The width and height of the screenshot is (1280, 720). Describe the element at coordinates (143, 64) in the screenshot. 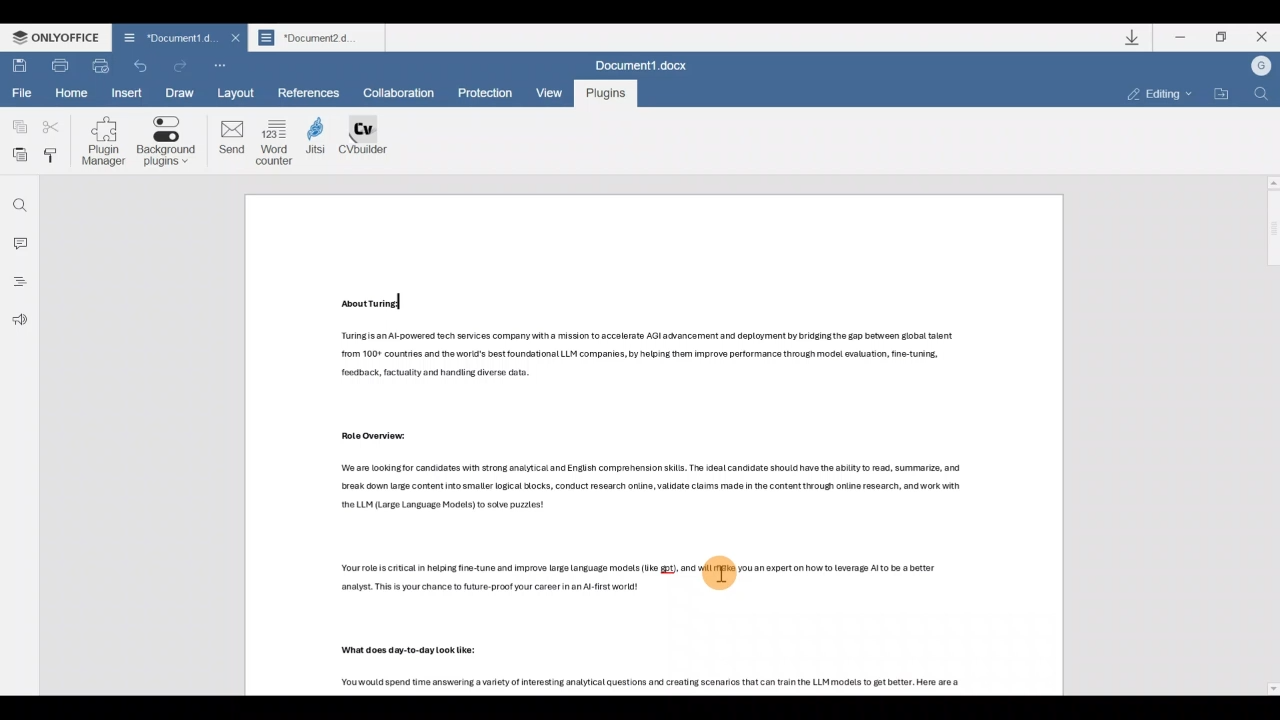

I see `Redo` at that location.